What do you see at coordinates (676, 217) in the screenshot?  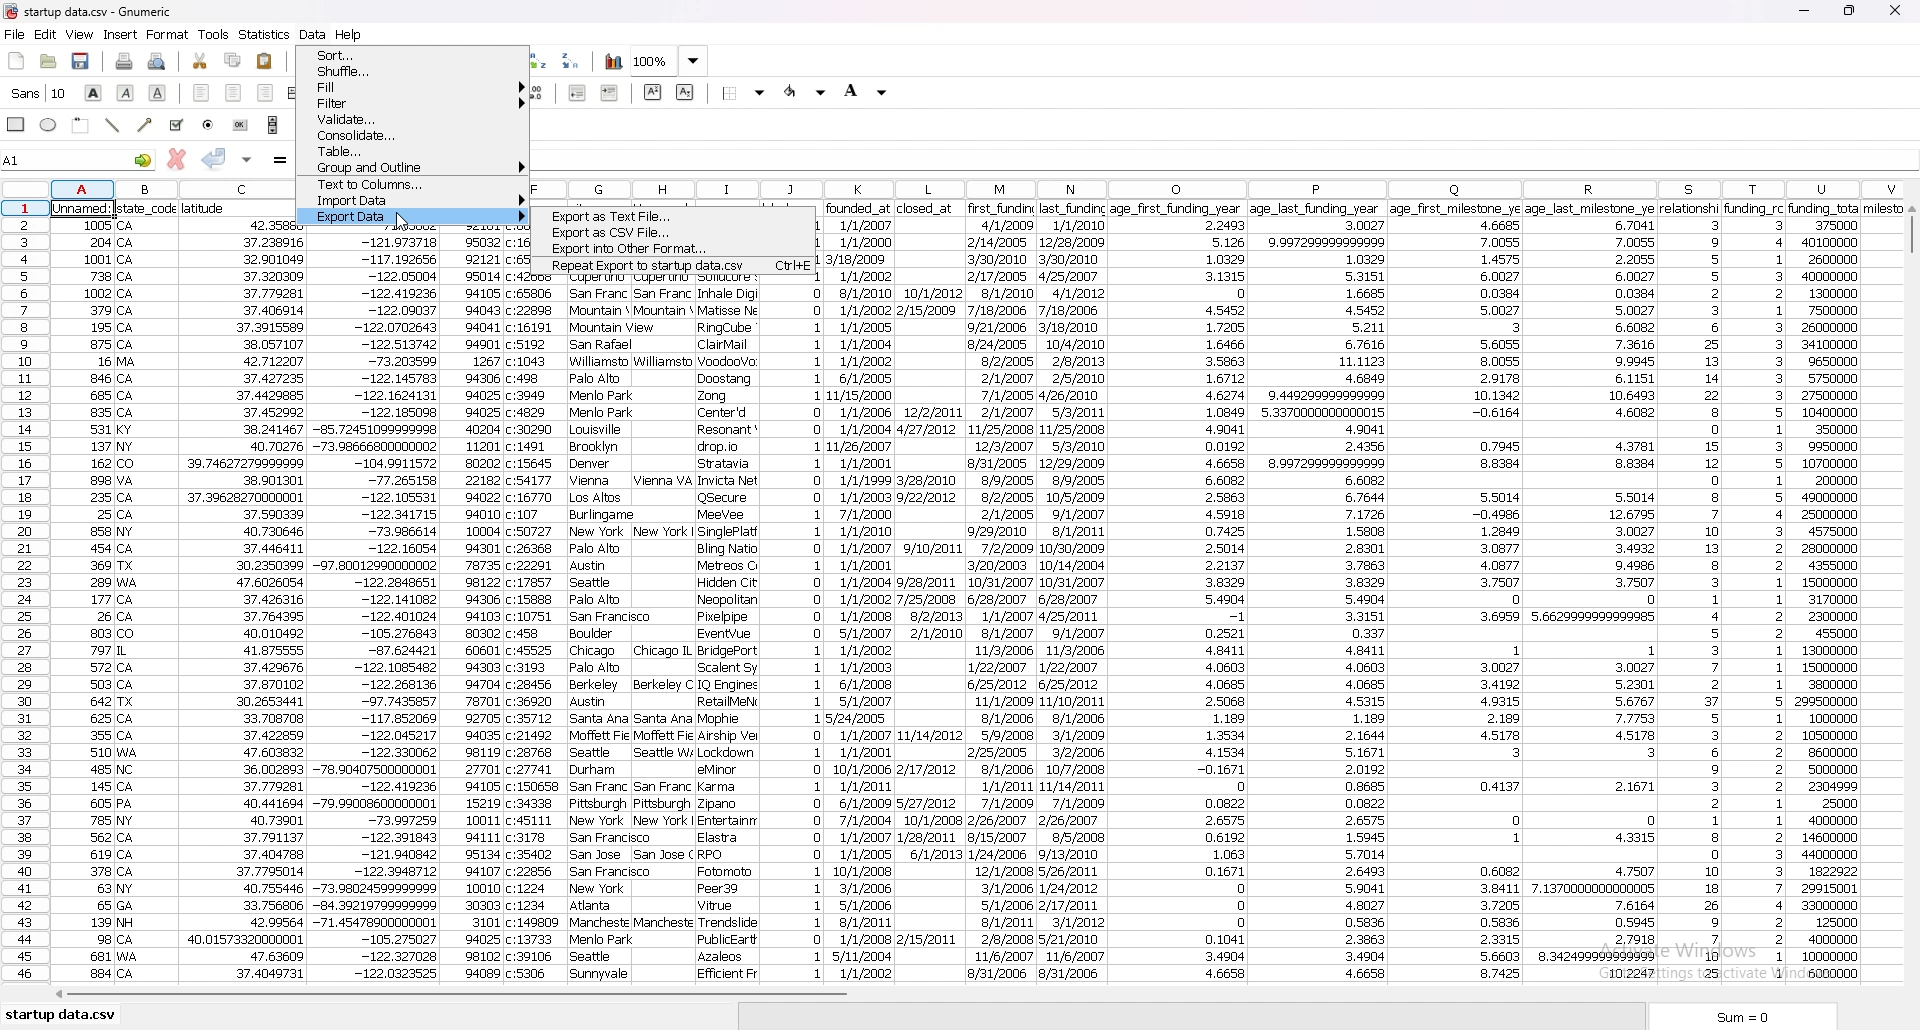 I see `export as text file` at bounding box center [676, 217].